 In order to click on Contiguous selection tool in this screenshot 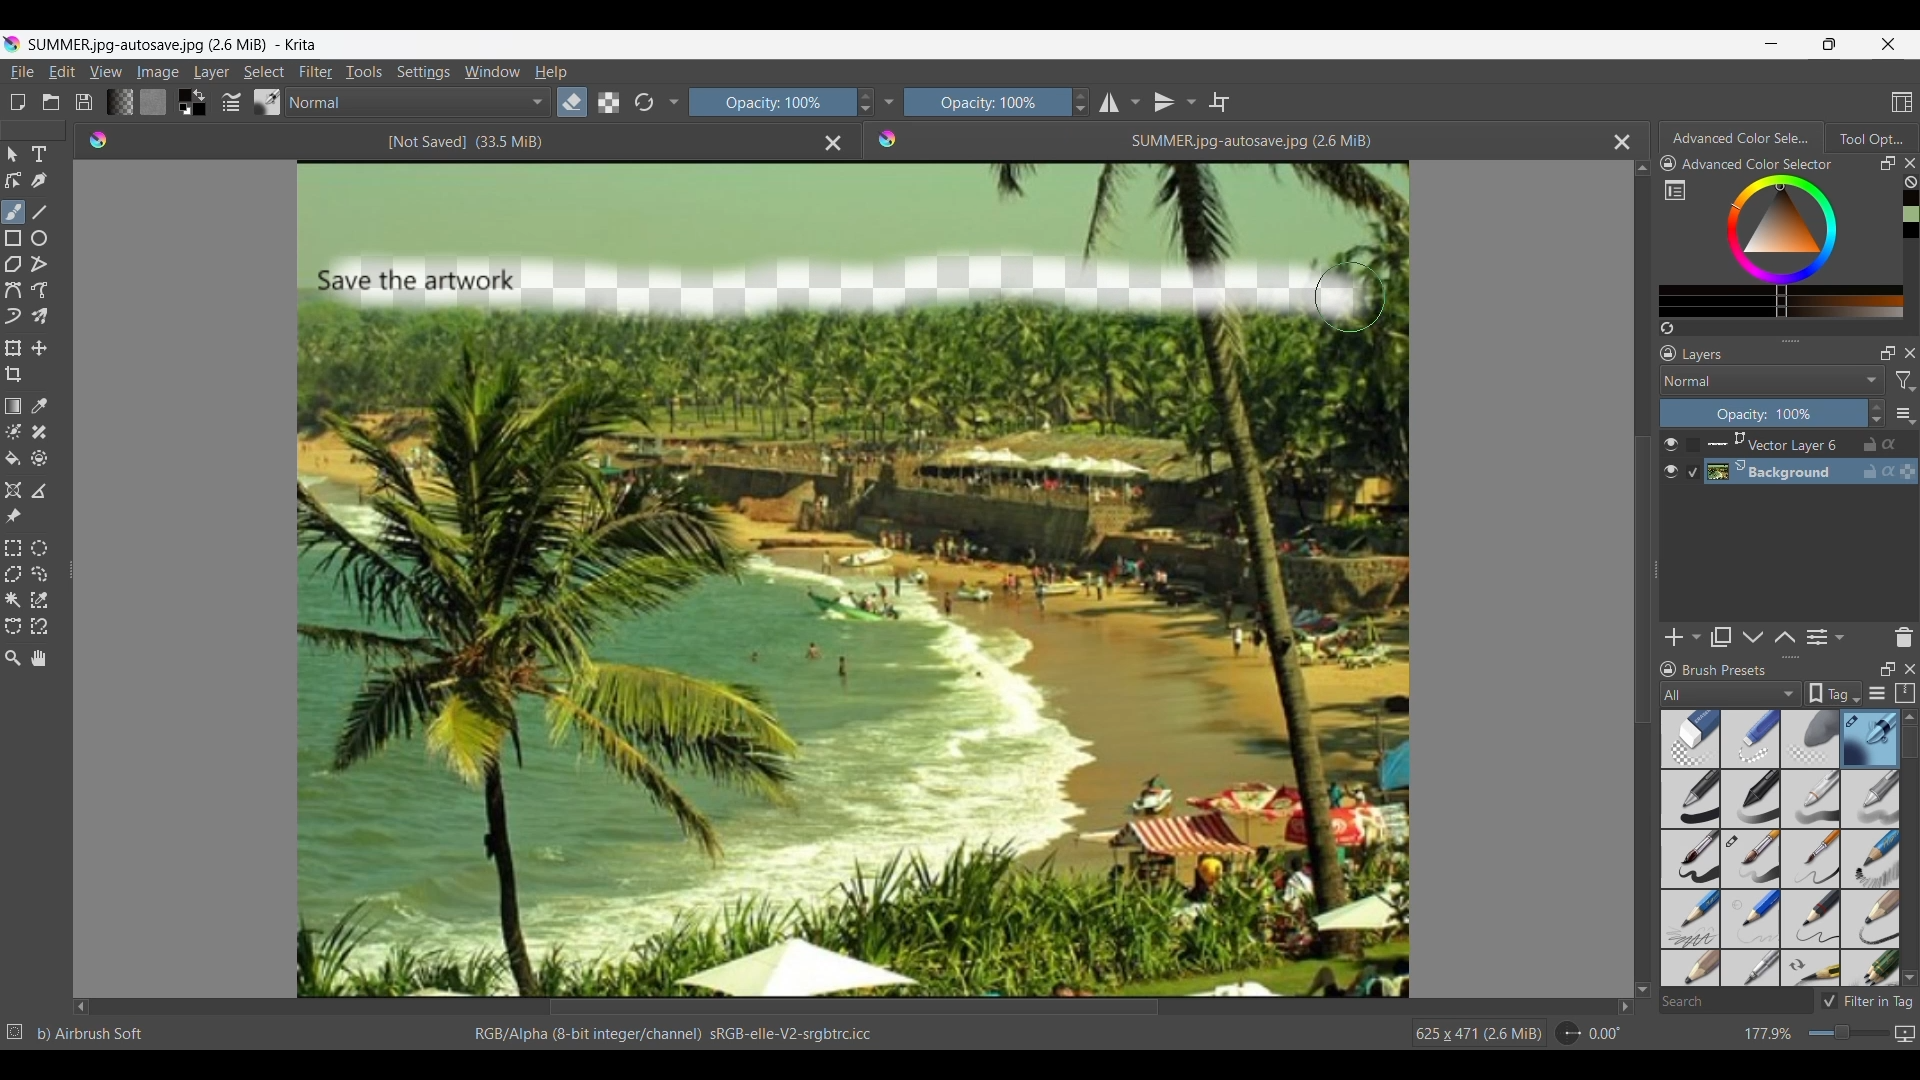, I will do `click(13, 601)`.